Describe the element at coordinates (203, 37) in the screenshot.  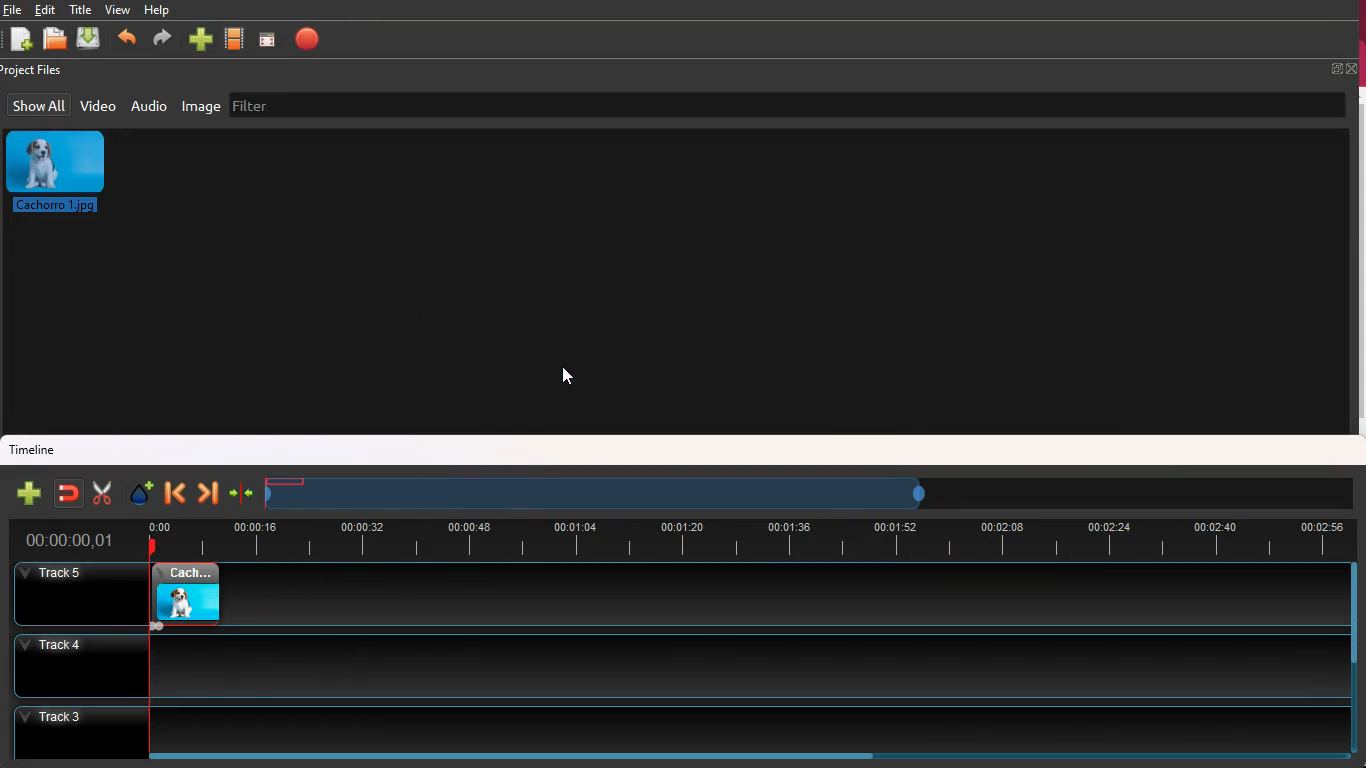
I see `new` at that location.